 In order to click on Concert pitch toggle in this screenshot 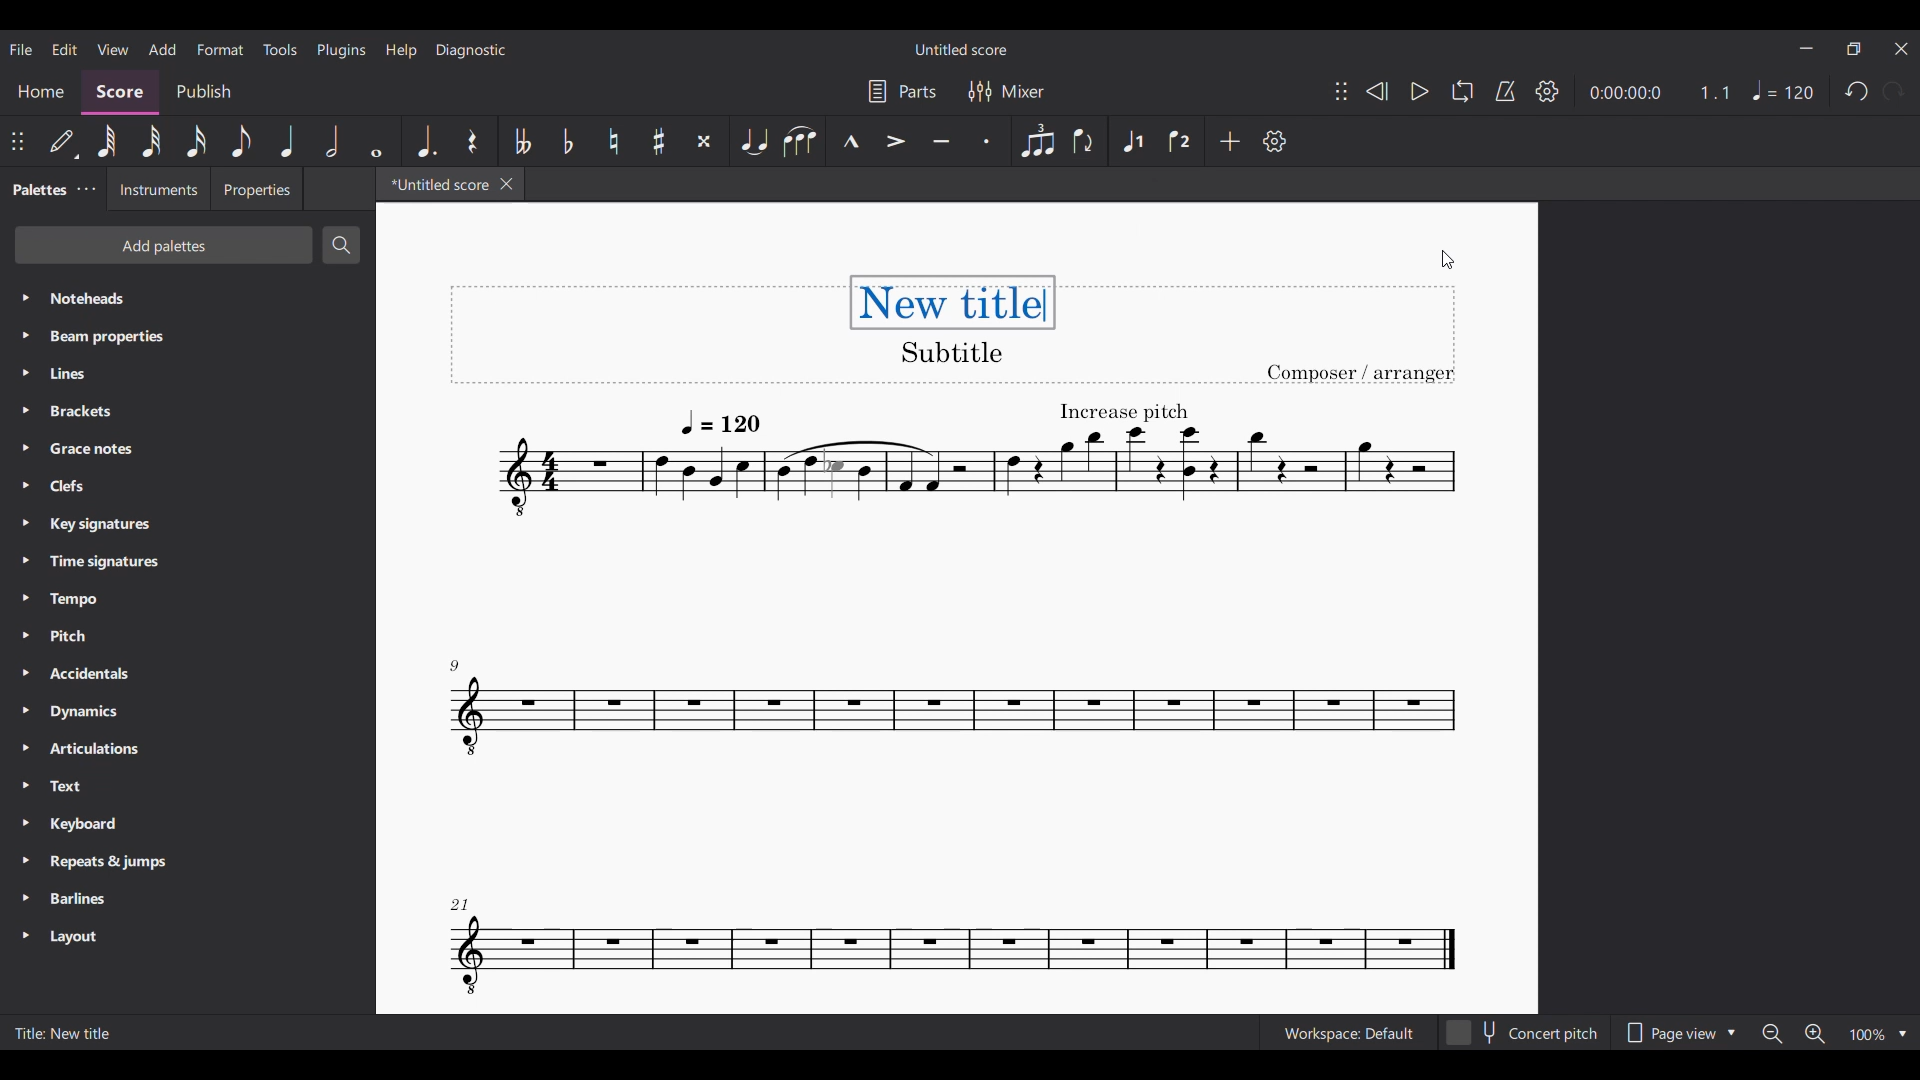, I will do `click(1523, 1033)`.